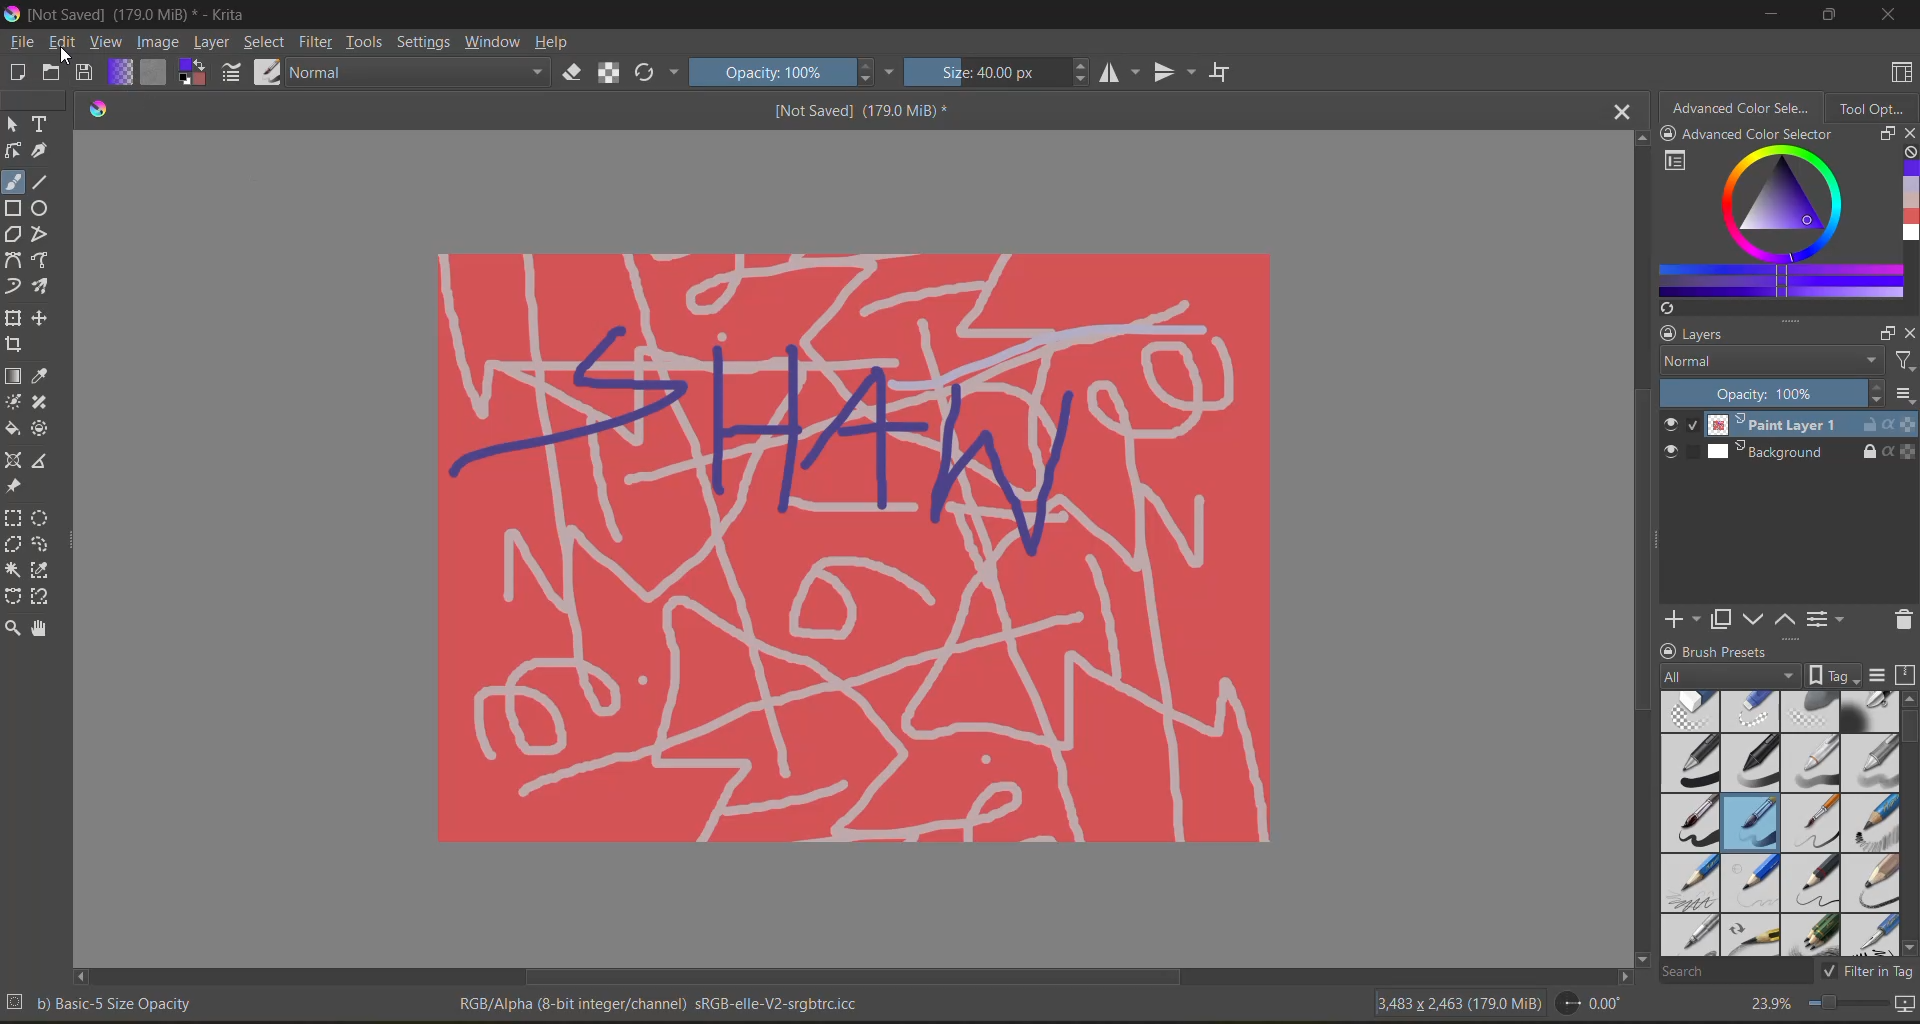  Describe the element at coordinates (22, 42) in the screenshot. I see `file` at that location.